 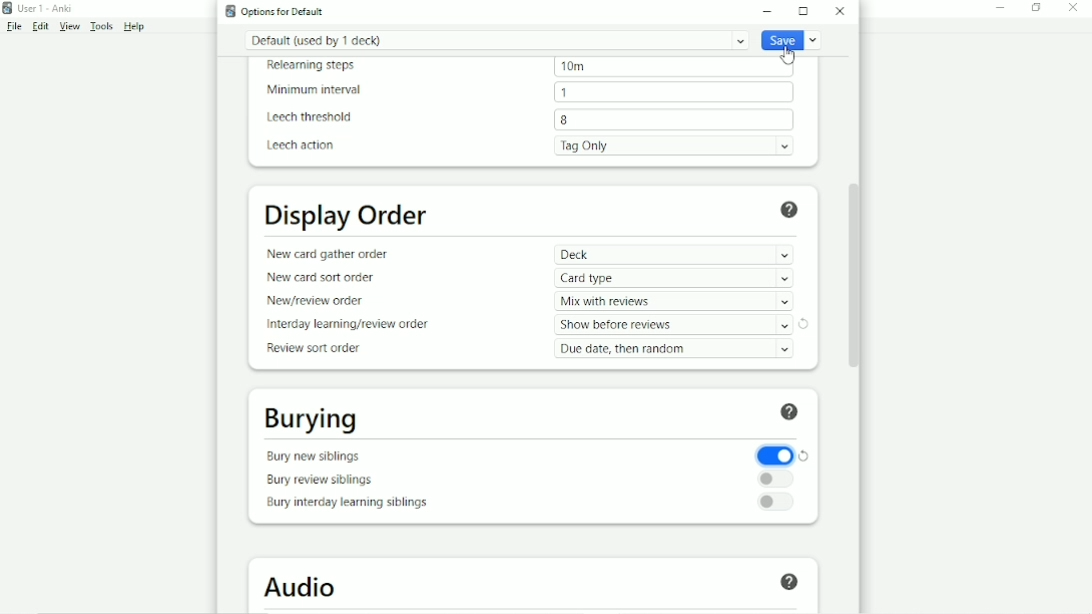 What do you see at coordinates (1037, 8) in the screenshot?
I see `Restore down` at bounding box center [1037, 8].